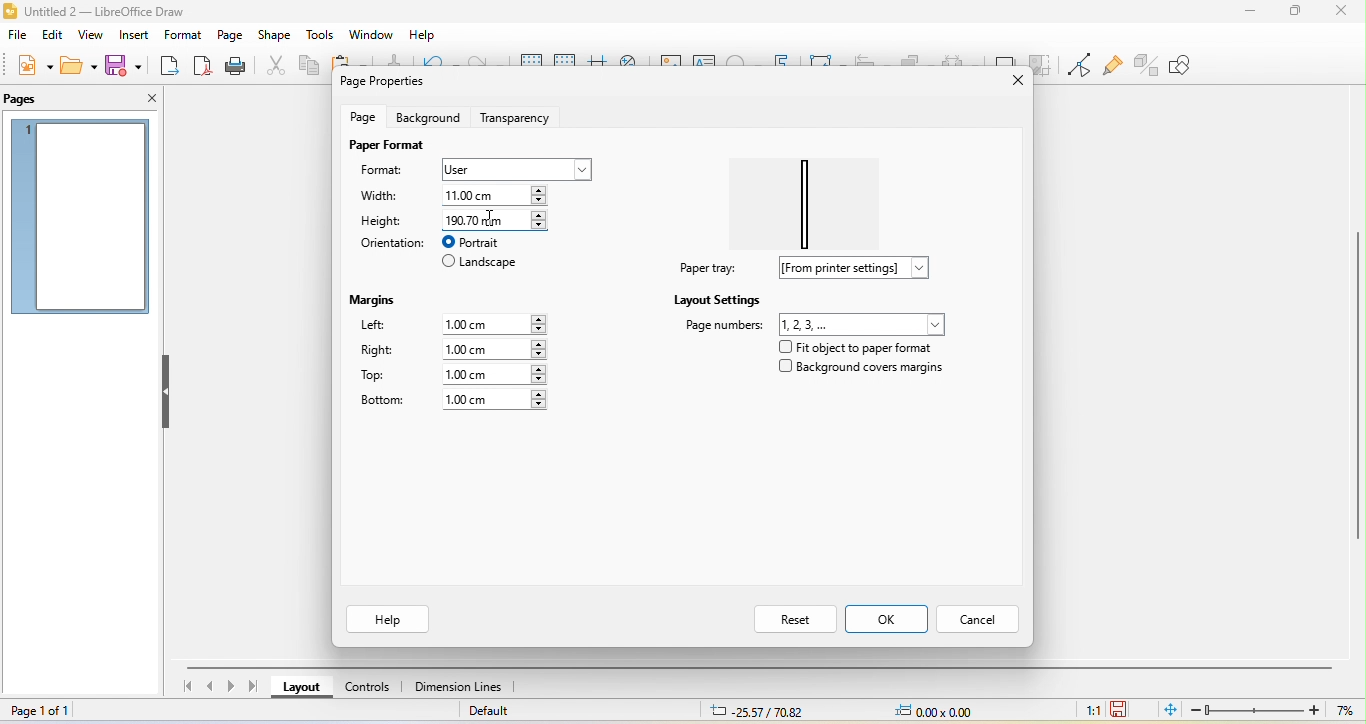 Image resolution: width=1366 pixels, height=724 pixels. What do you see at coordinates (144, 98) in the screenshot?
I see `close` at bounding box center [144, 98].